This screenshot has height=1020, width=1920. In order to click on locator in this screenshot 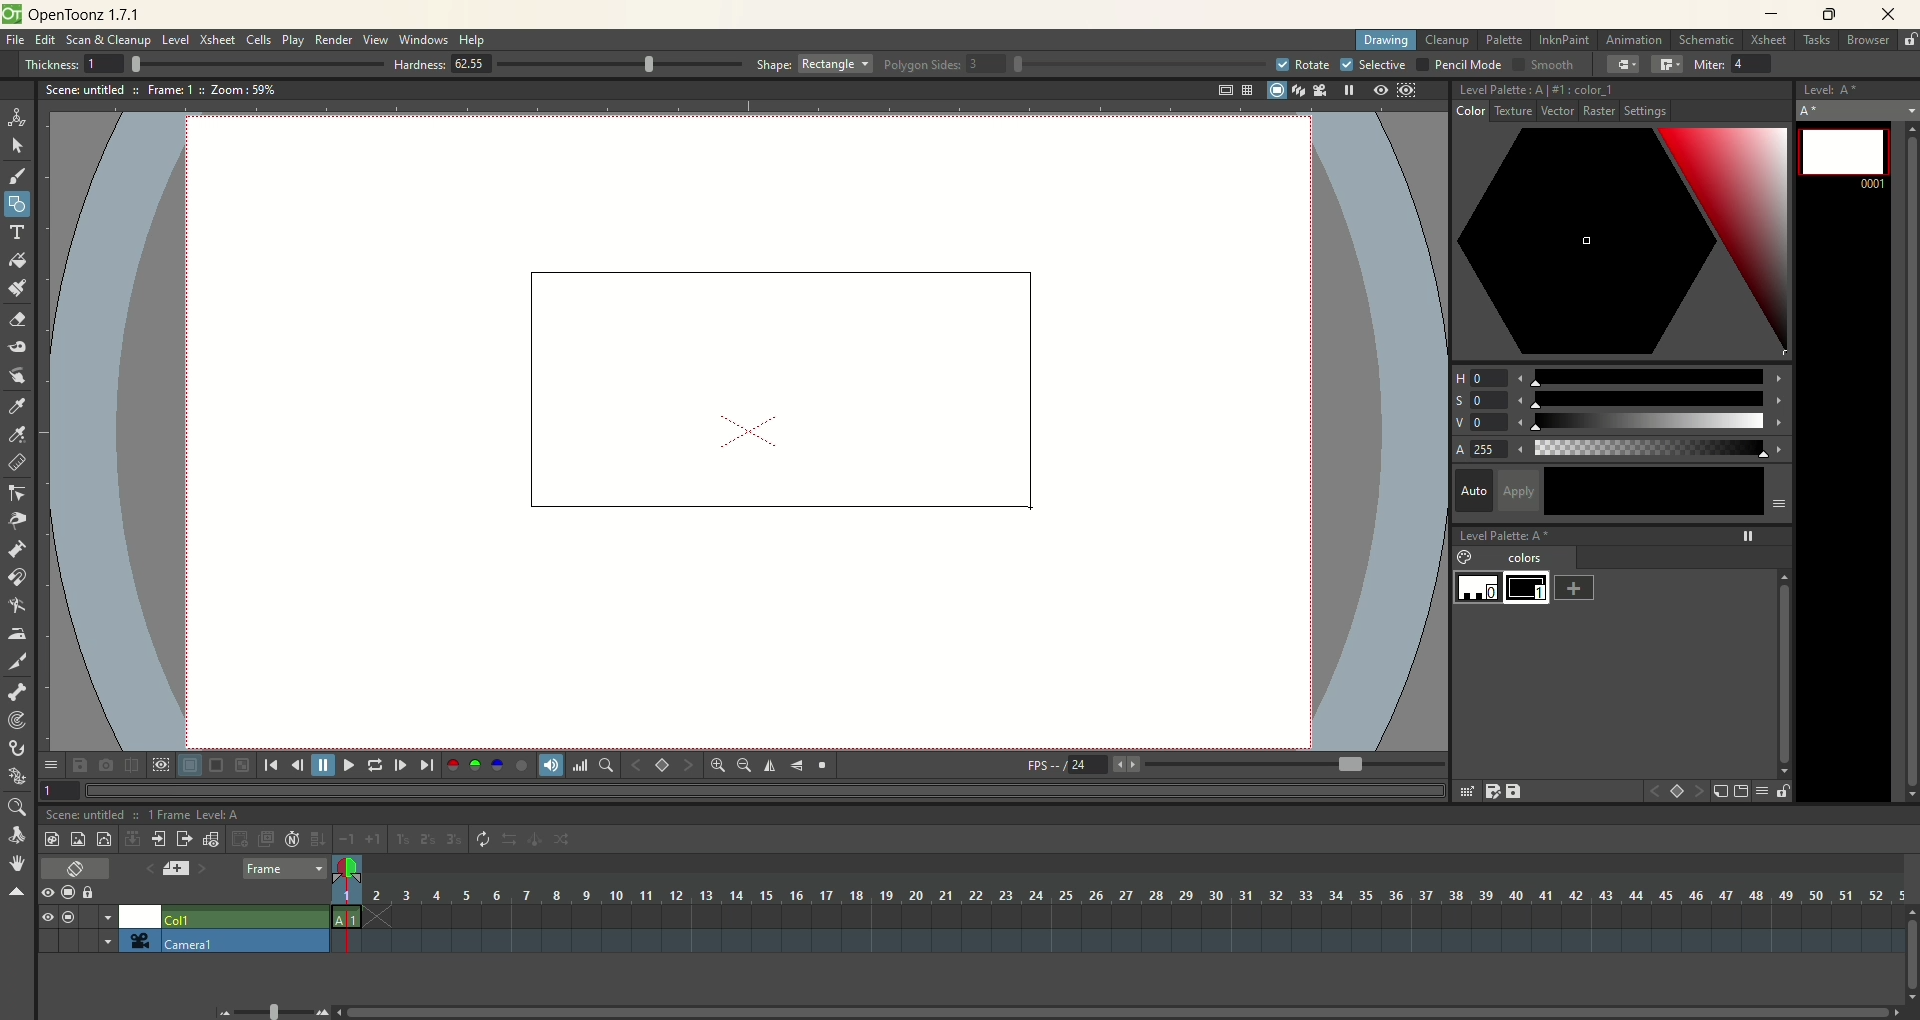, I will do `click(605, 765)`.